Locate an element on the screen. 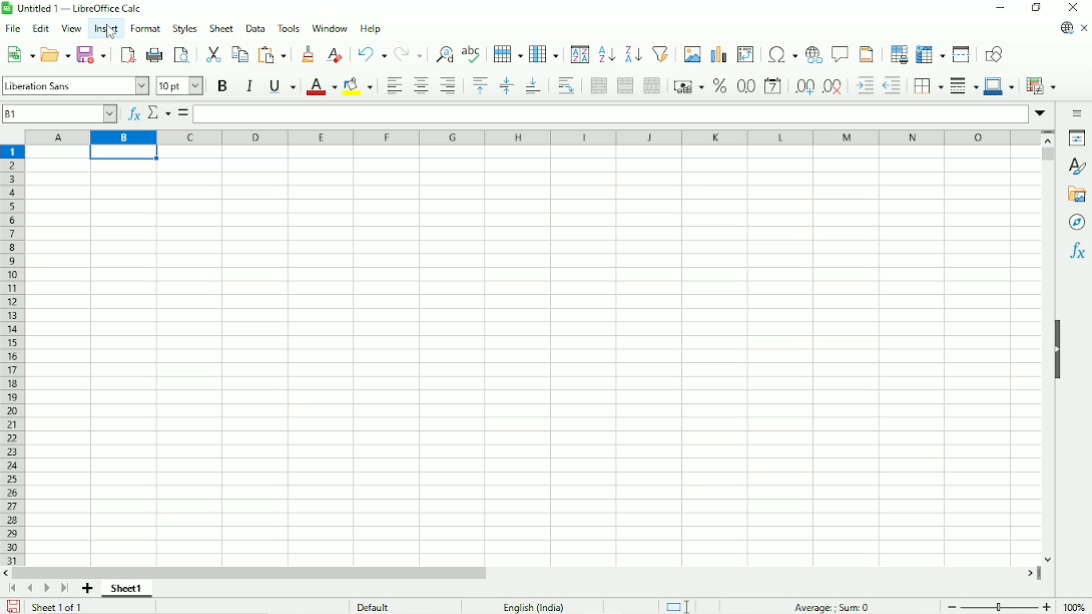  Italic is located at coordinates (251, 86).